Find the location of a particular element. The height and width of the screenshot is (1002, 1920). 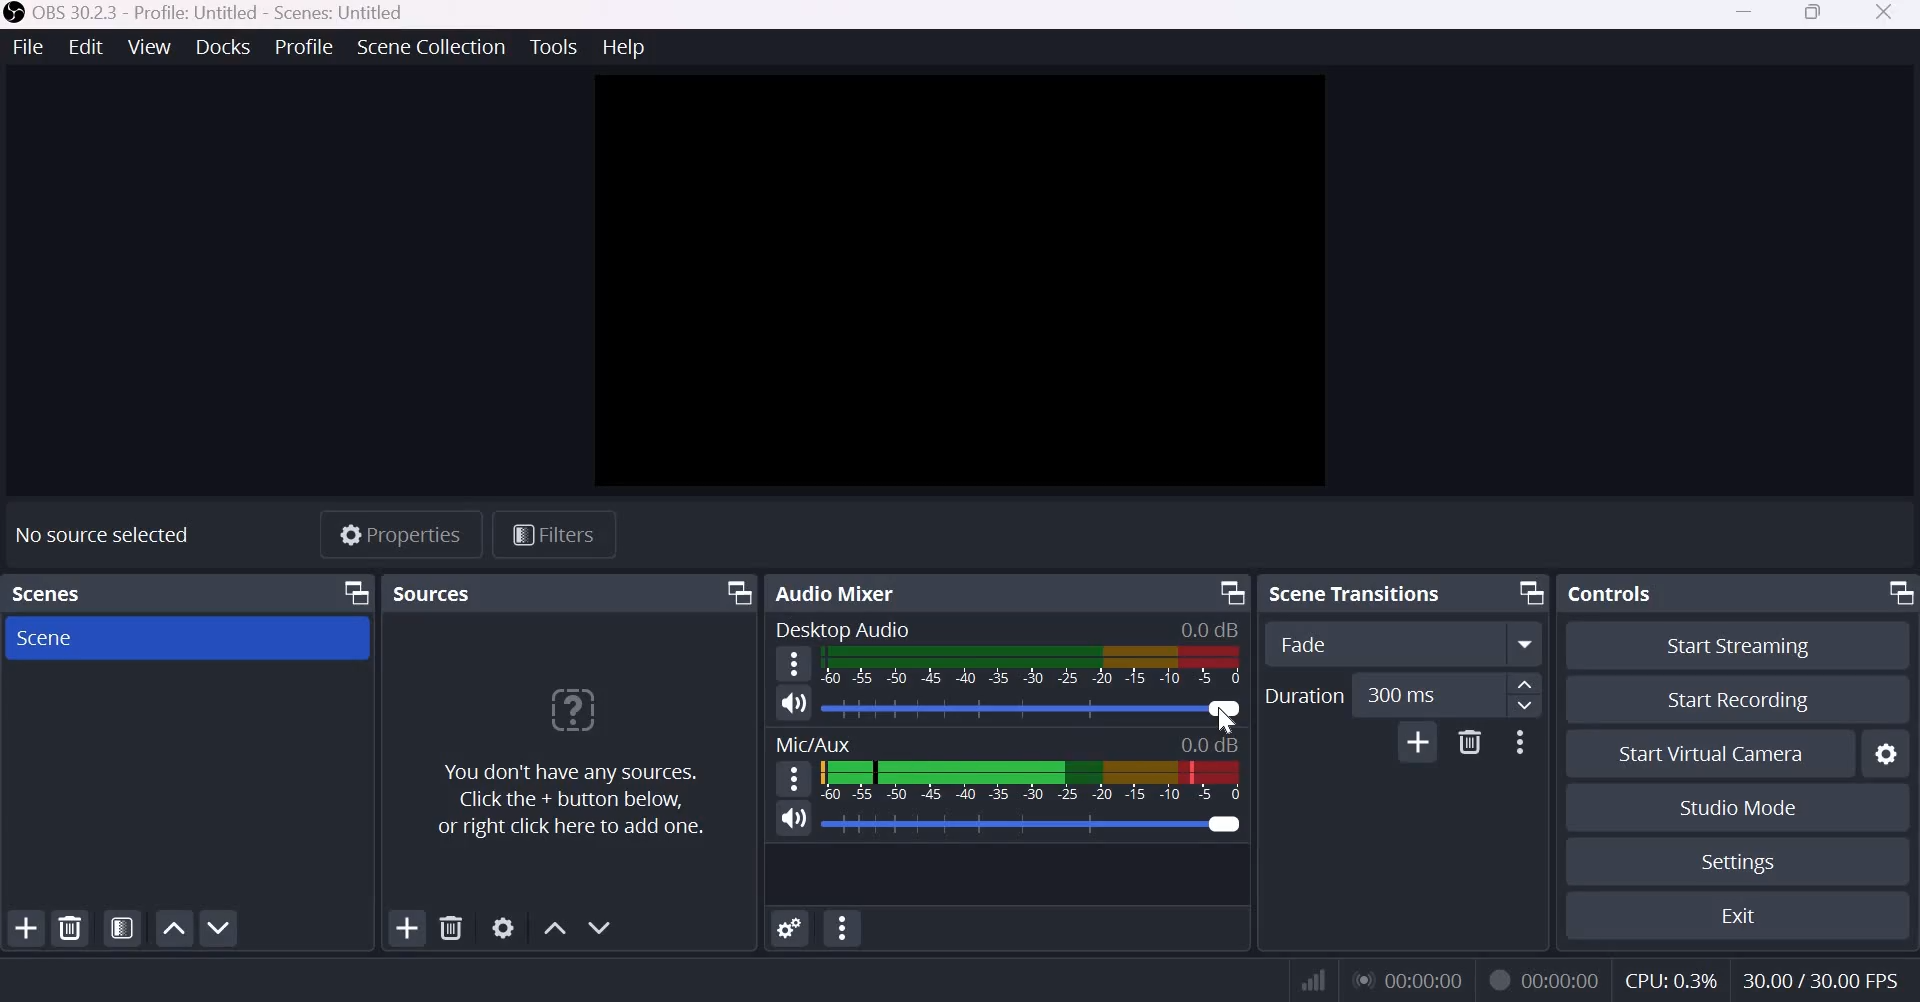

canvas is located at coordinates (962, 282).